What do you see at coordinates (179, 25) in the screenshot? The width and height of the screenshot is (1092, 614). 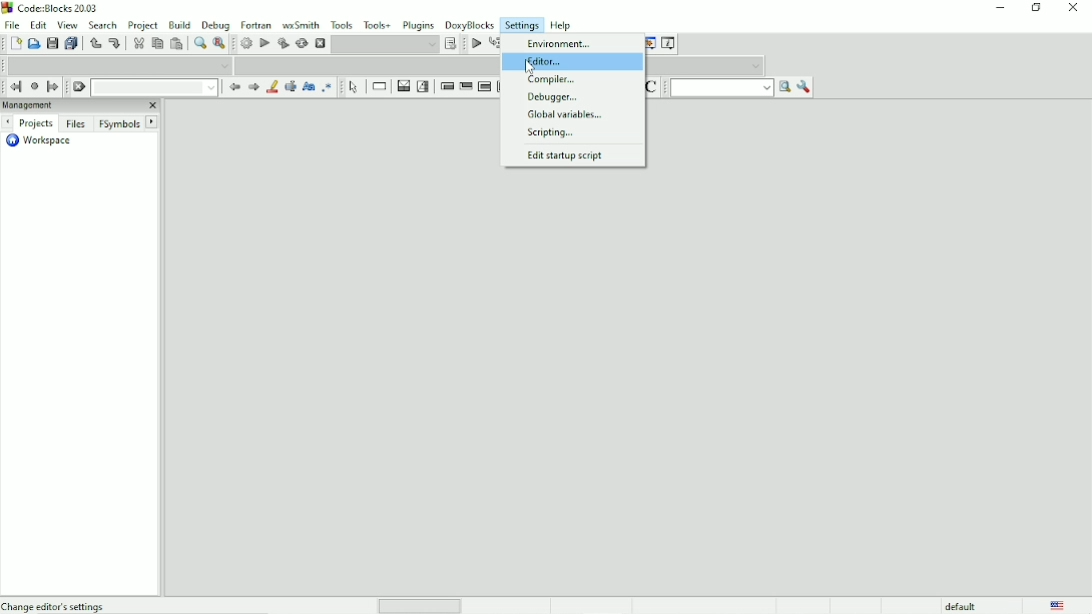 I see `Build` at bounding box center [179, 25].